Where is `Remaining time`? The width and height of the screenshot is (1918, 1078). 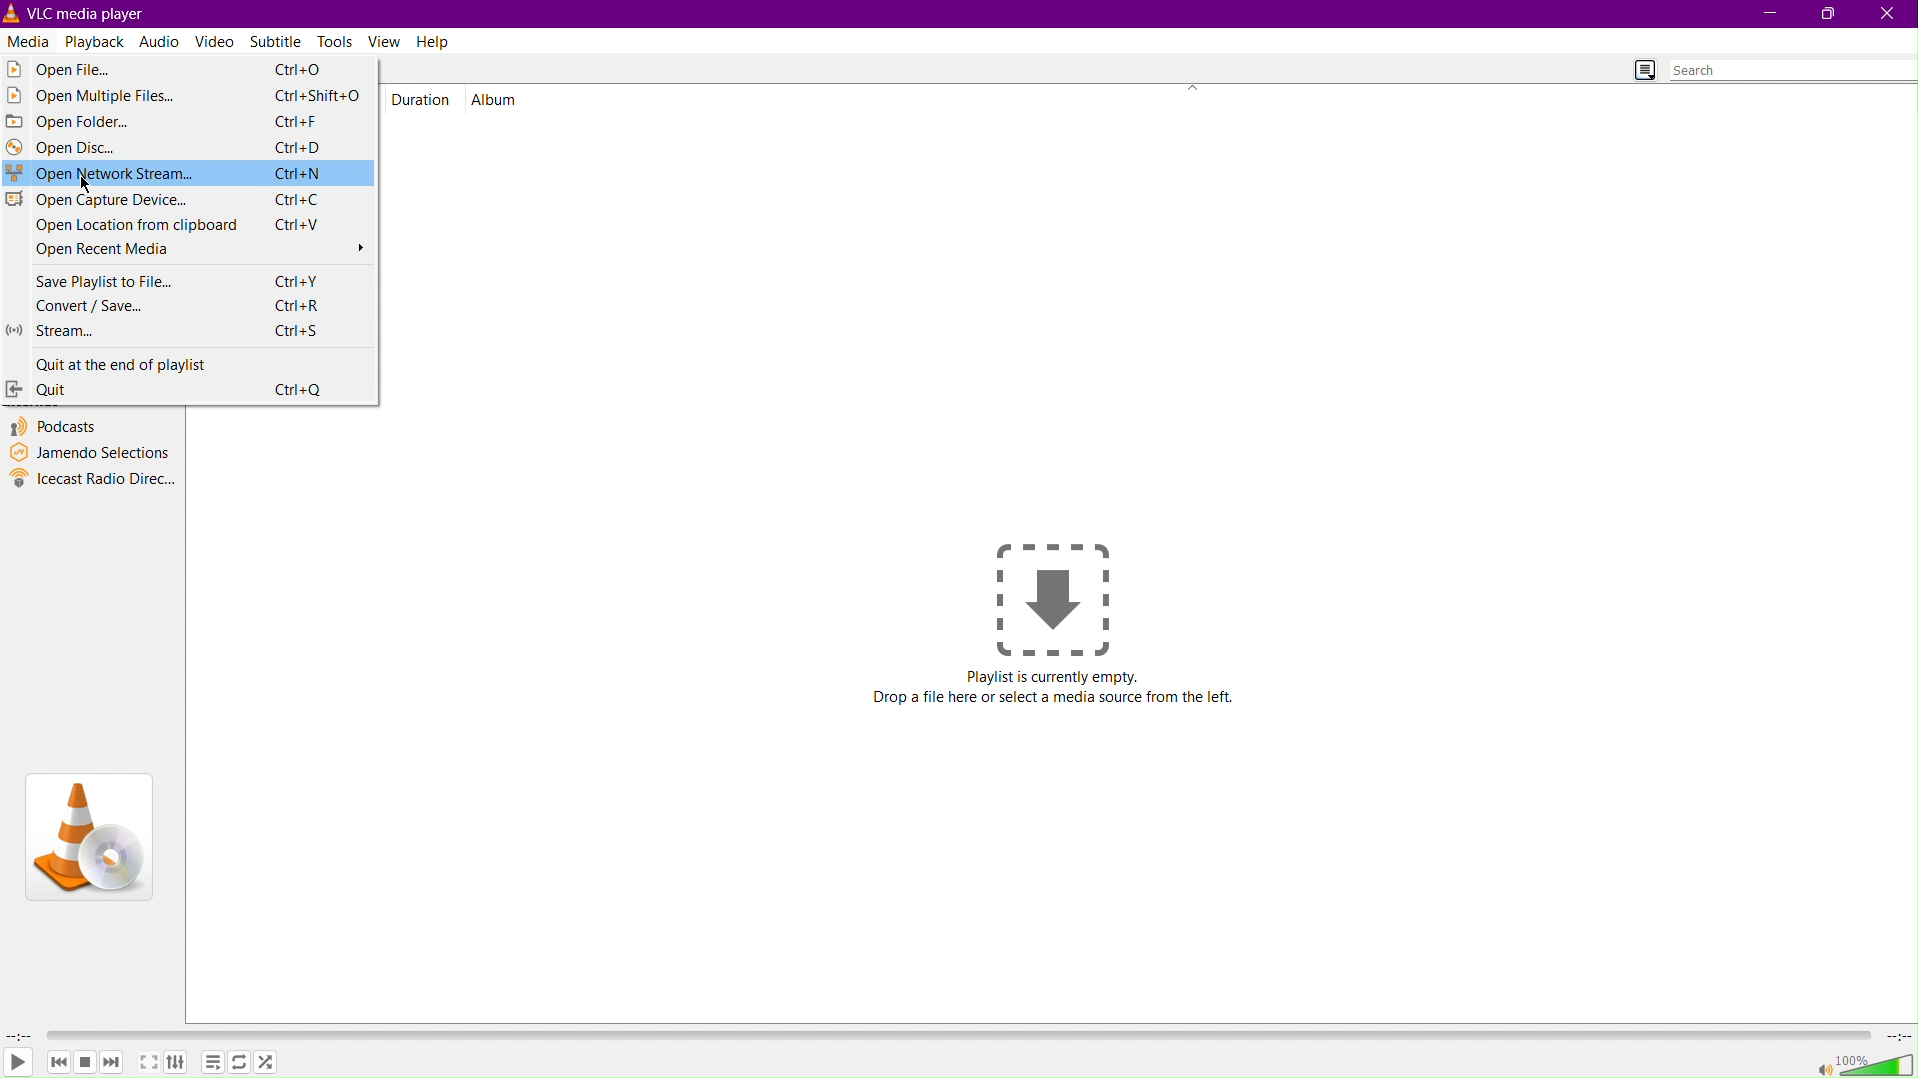 Remaining time is located at coordinates (1896, 1036).